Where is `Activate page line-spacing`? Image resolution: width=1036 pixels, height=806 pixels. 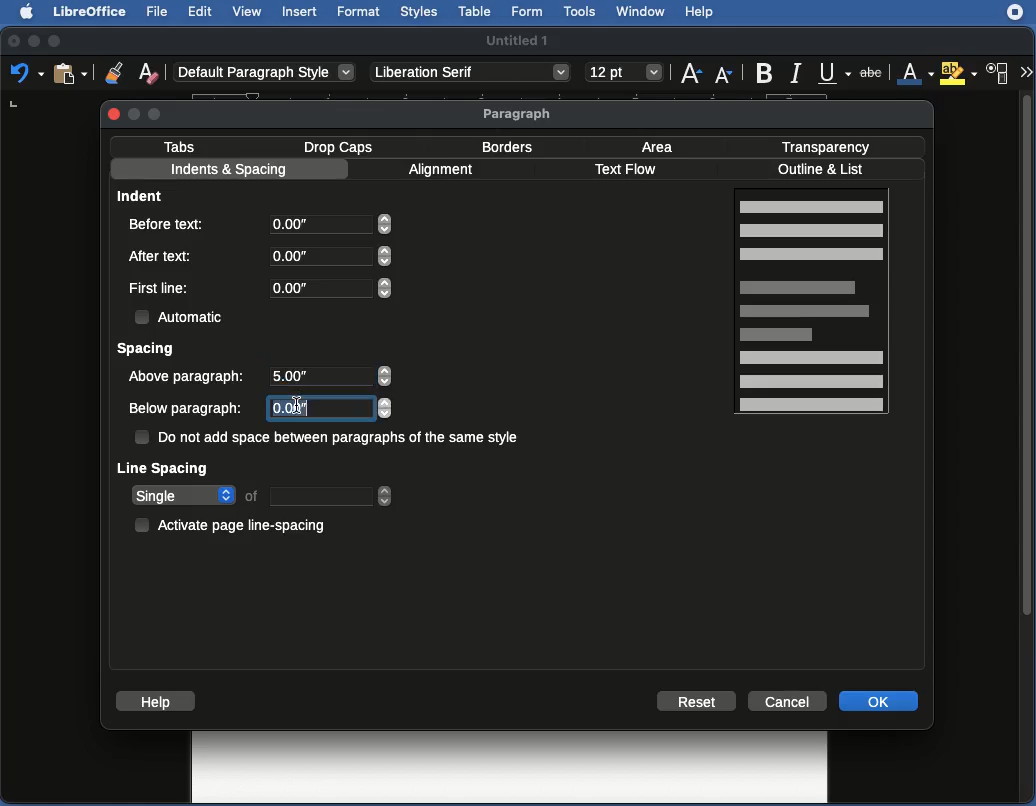 Activate page line-spacing is located at coordinates (234, 522).